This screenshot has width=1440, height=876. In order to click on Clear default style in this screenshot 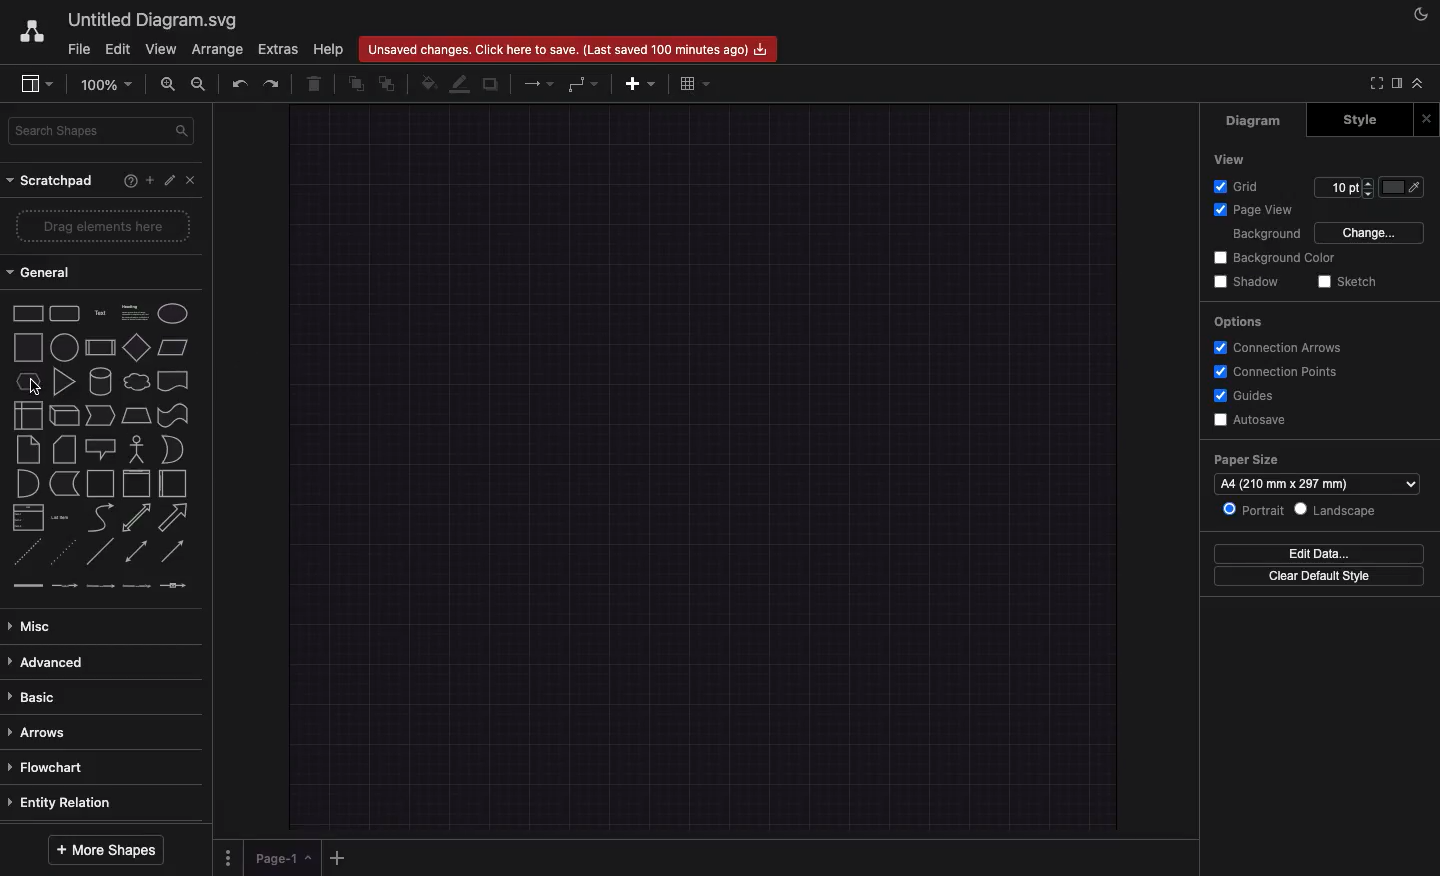, I will do `click(1323, 576)`.